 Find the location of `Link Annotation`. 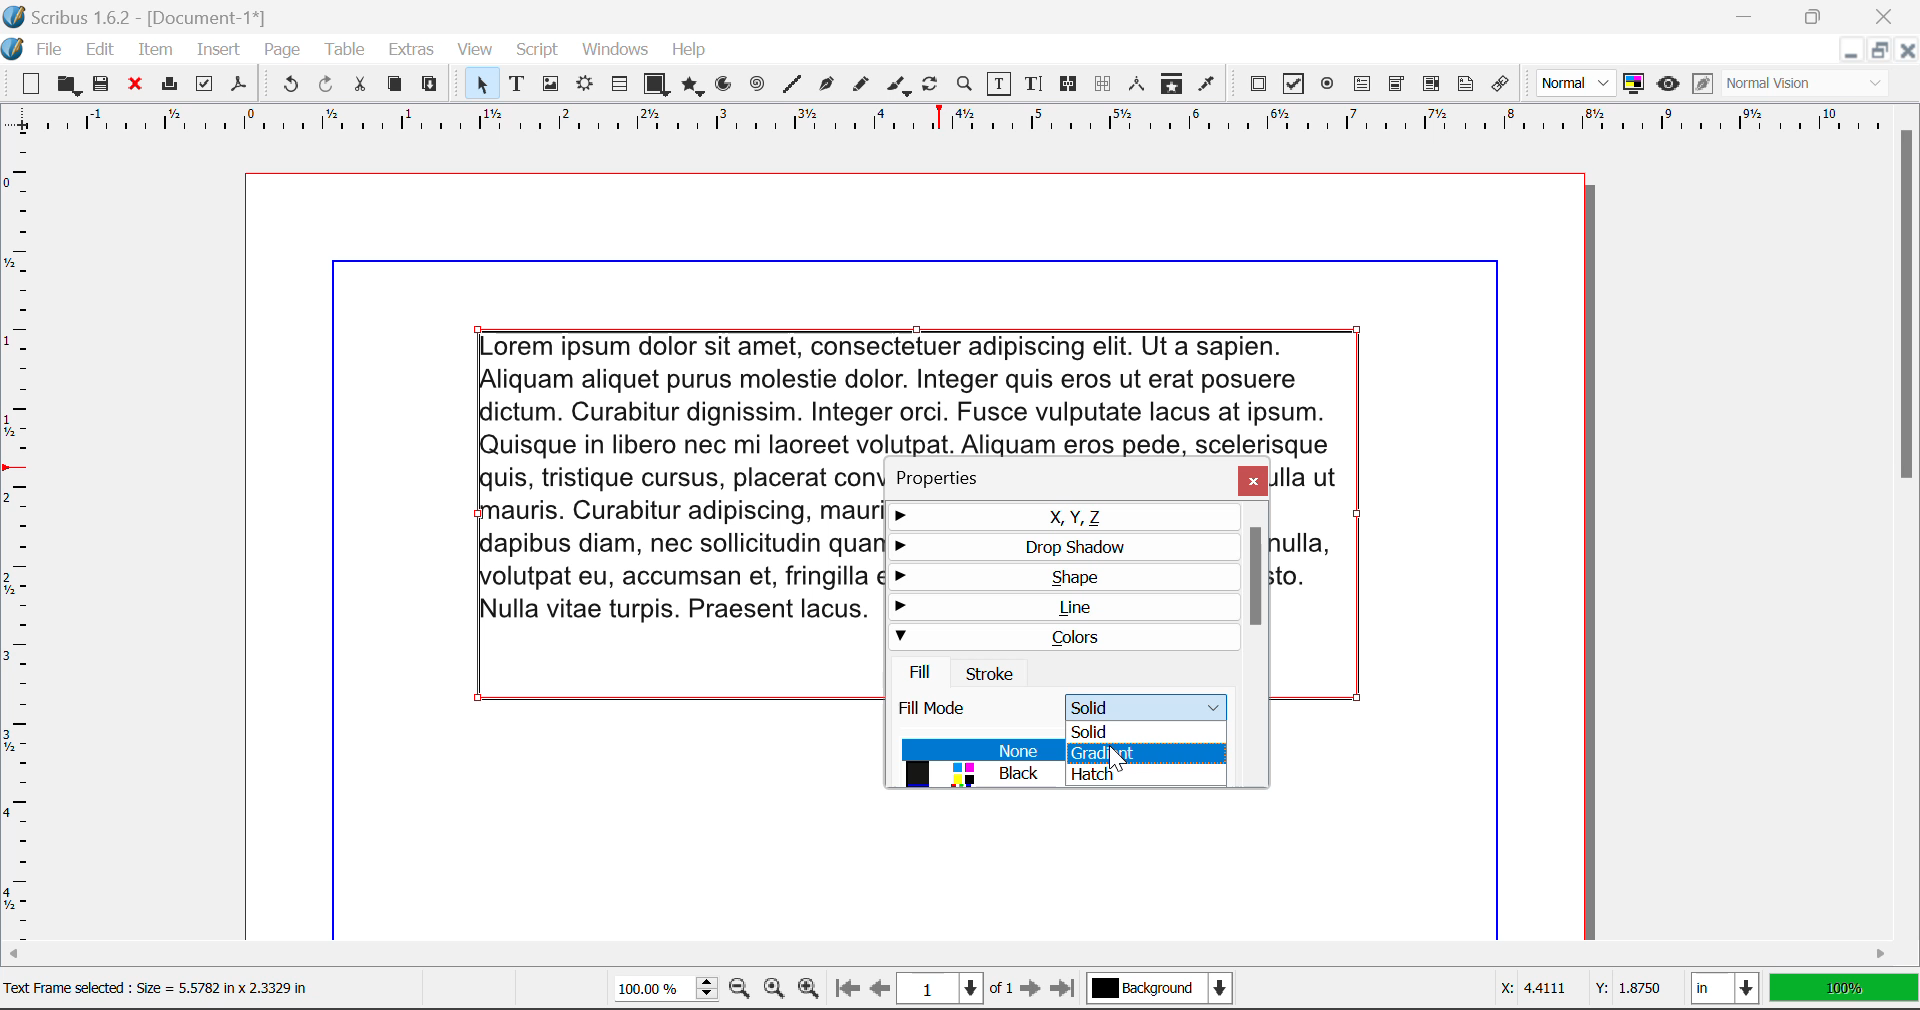

Link Annotation is located at coordinates (1505, 85).